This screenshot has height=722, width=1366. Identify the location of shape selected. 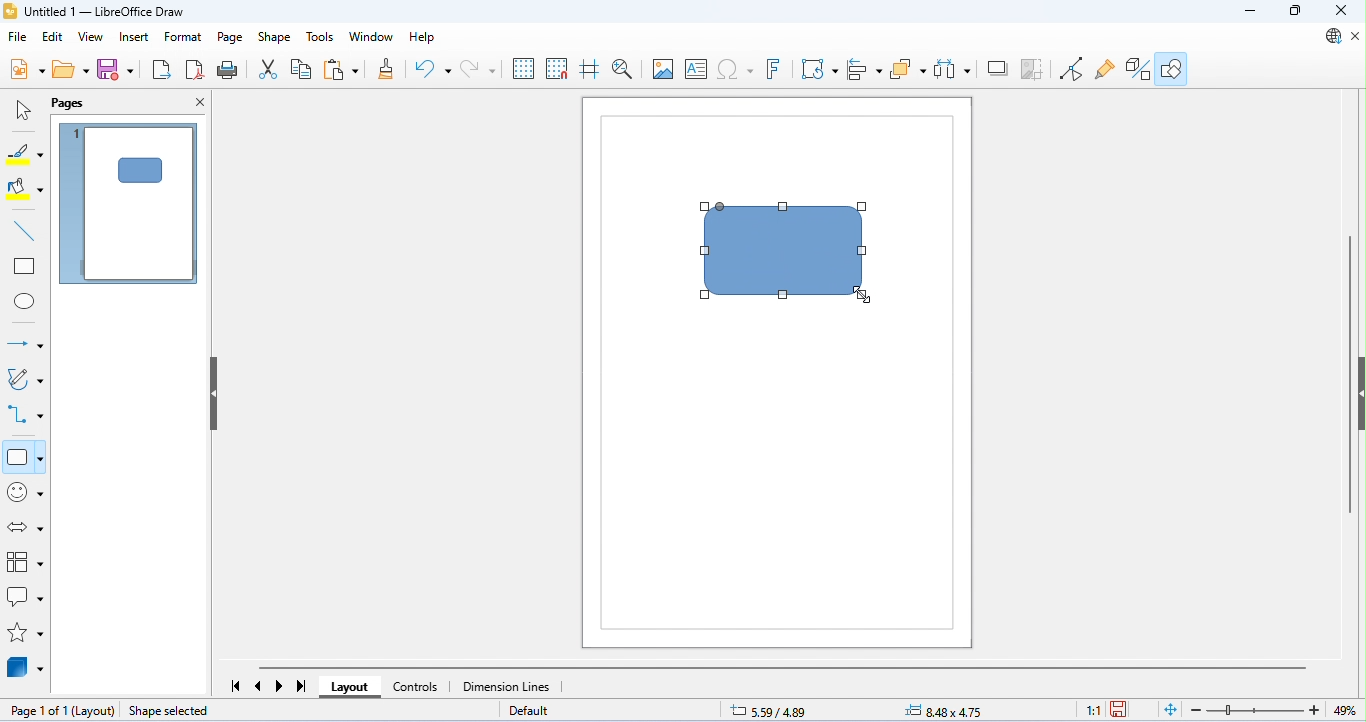
(170, 710).